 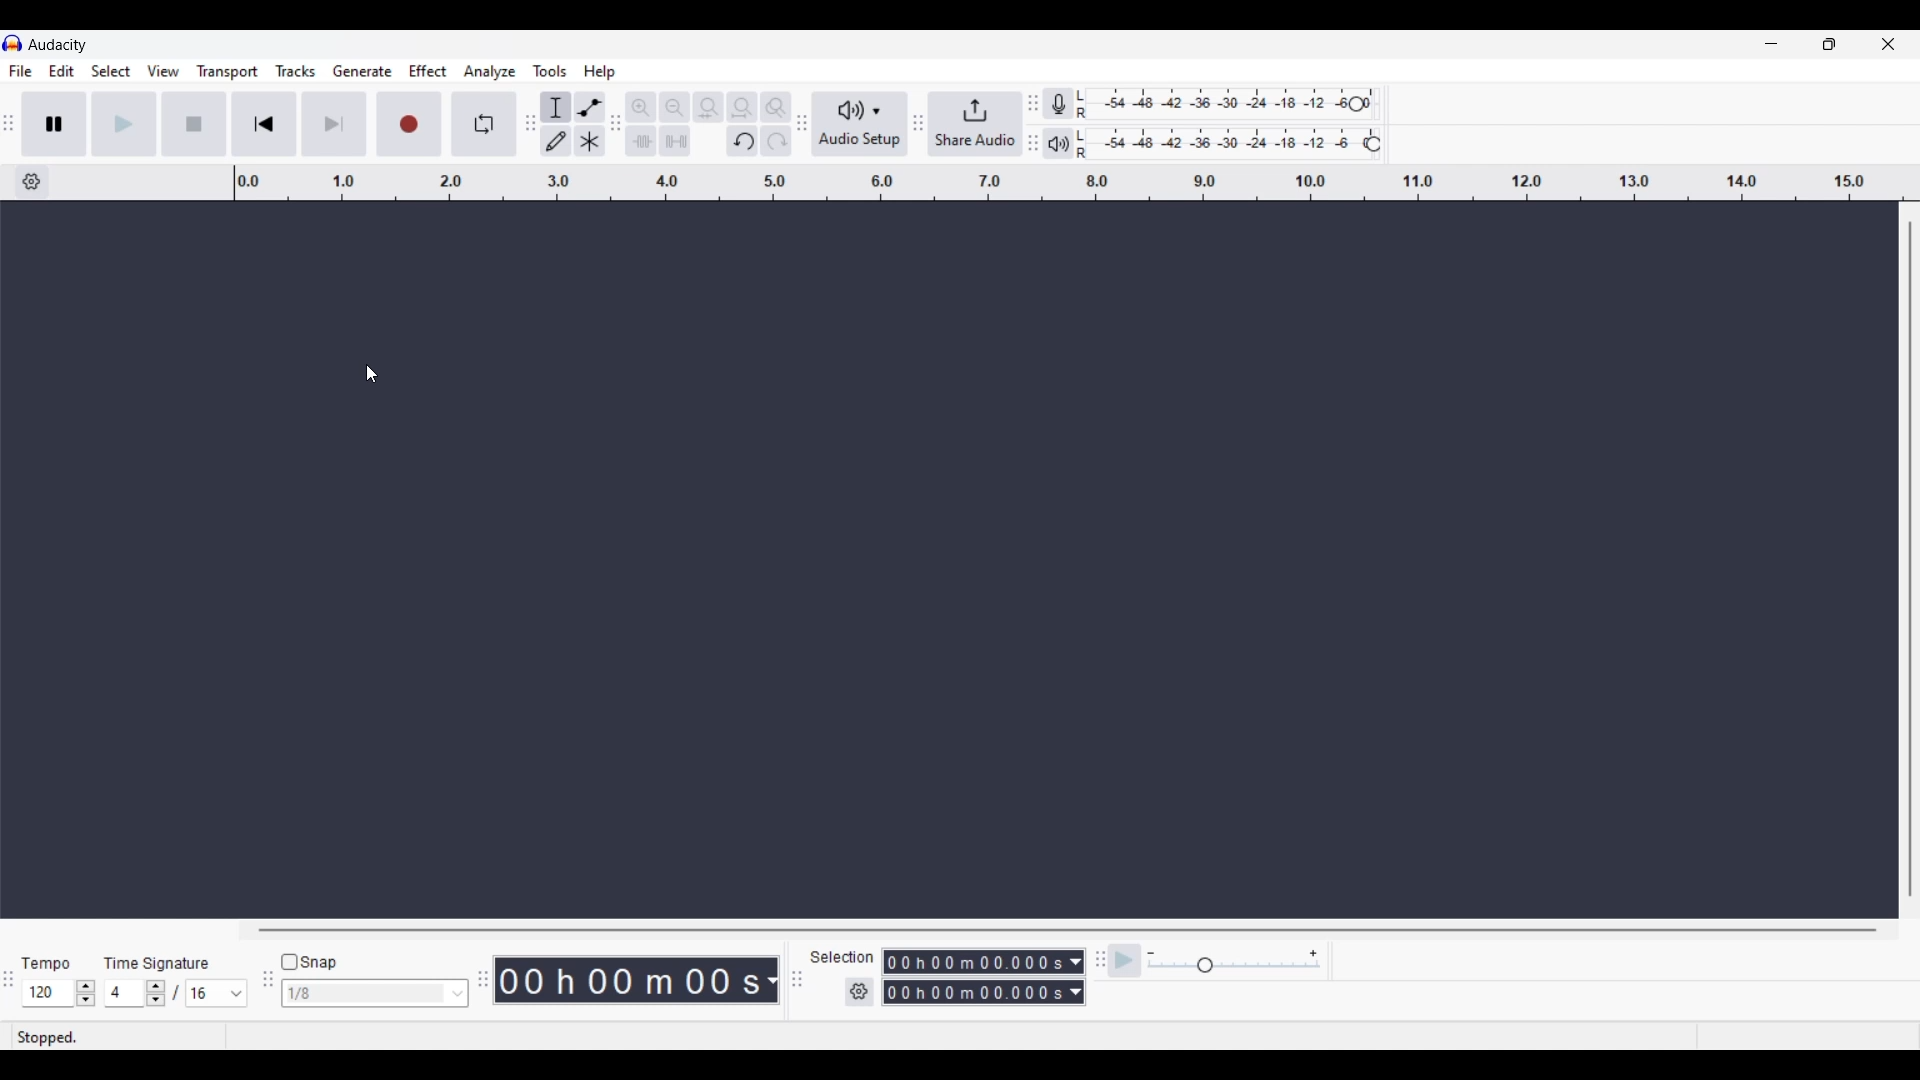 What do you see at coordinates (953, 560) in the screenshot?
I see `Recording space for audio tracks` at bounding box center [953, 560].